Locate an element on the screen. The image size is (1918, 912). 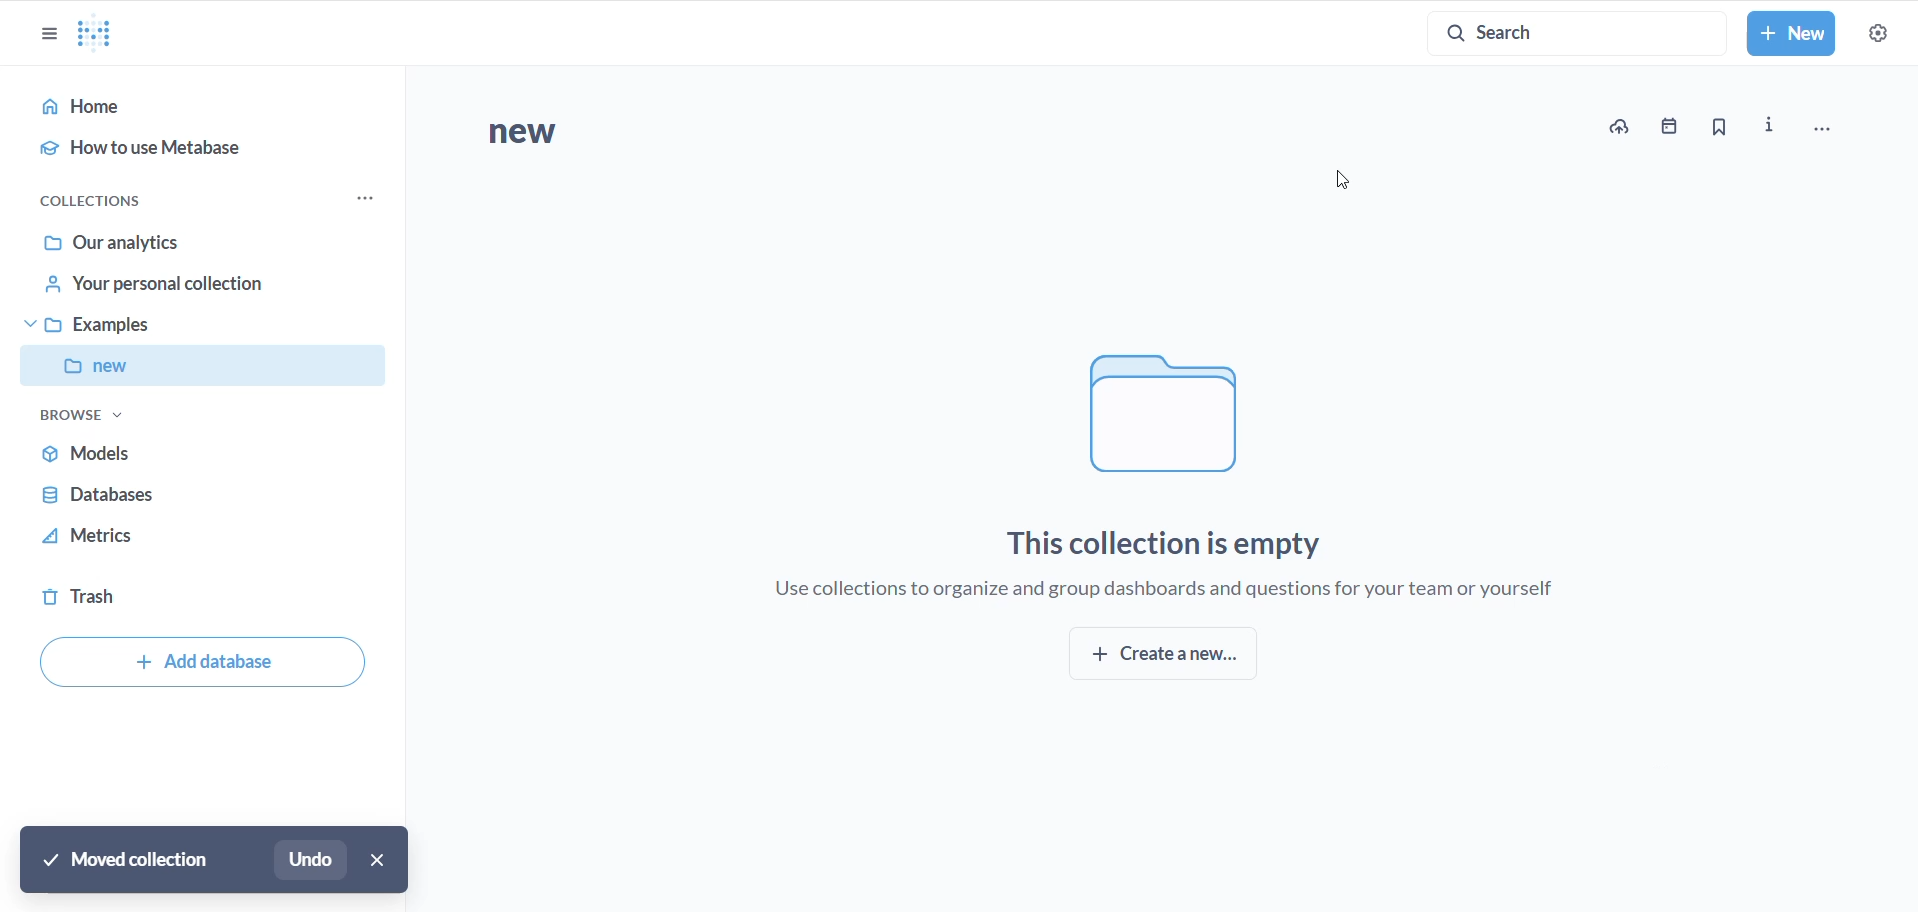
LOGO is located at coordinates (103, 33).